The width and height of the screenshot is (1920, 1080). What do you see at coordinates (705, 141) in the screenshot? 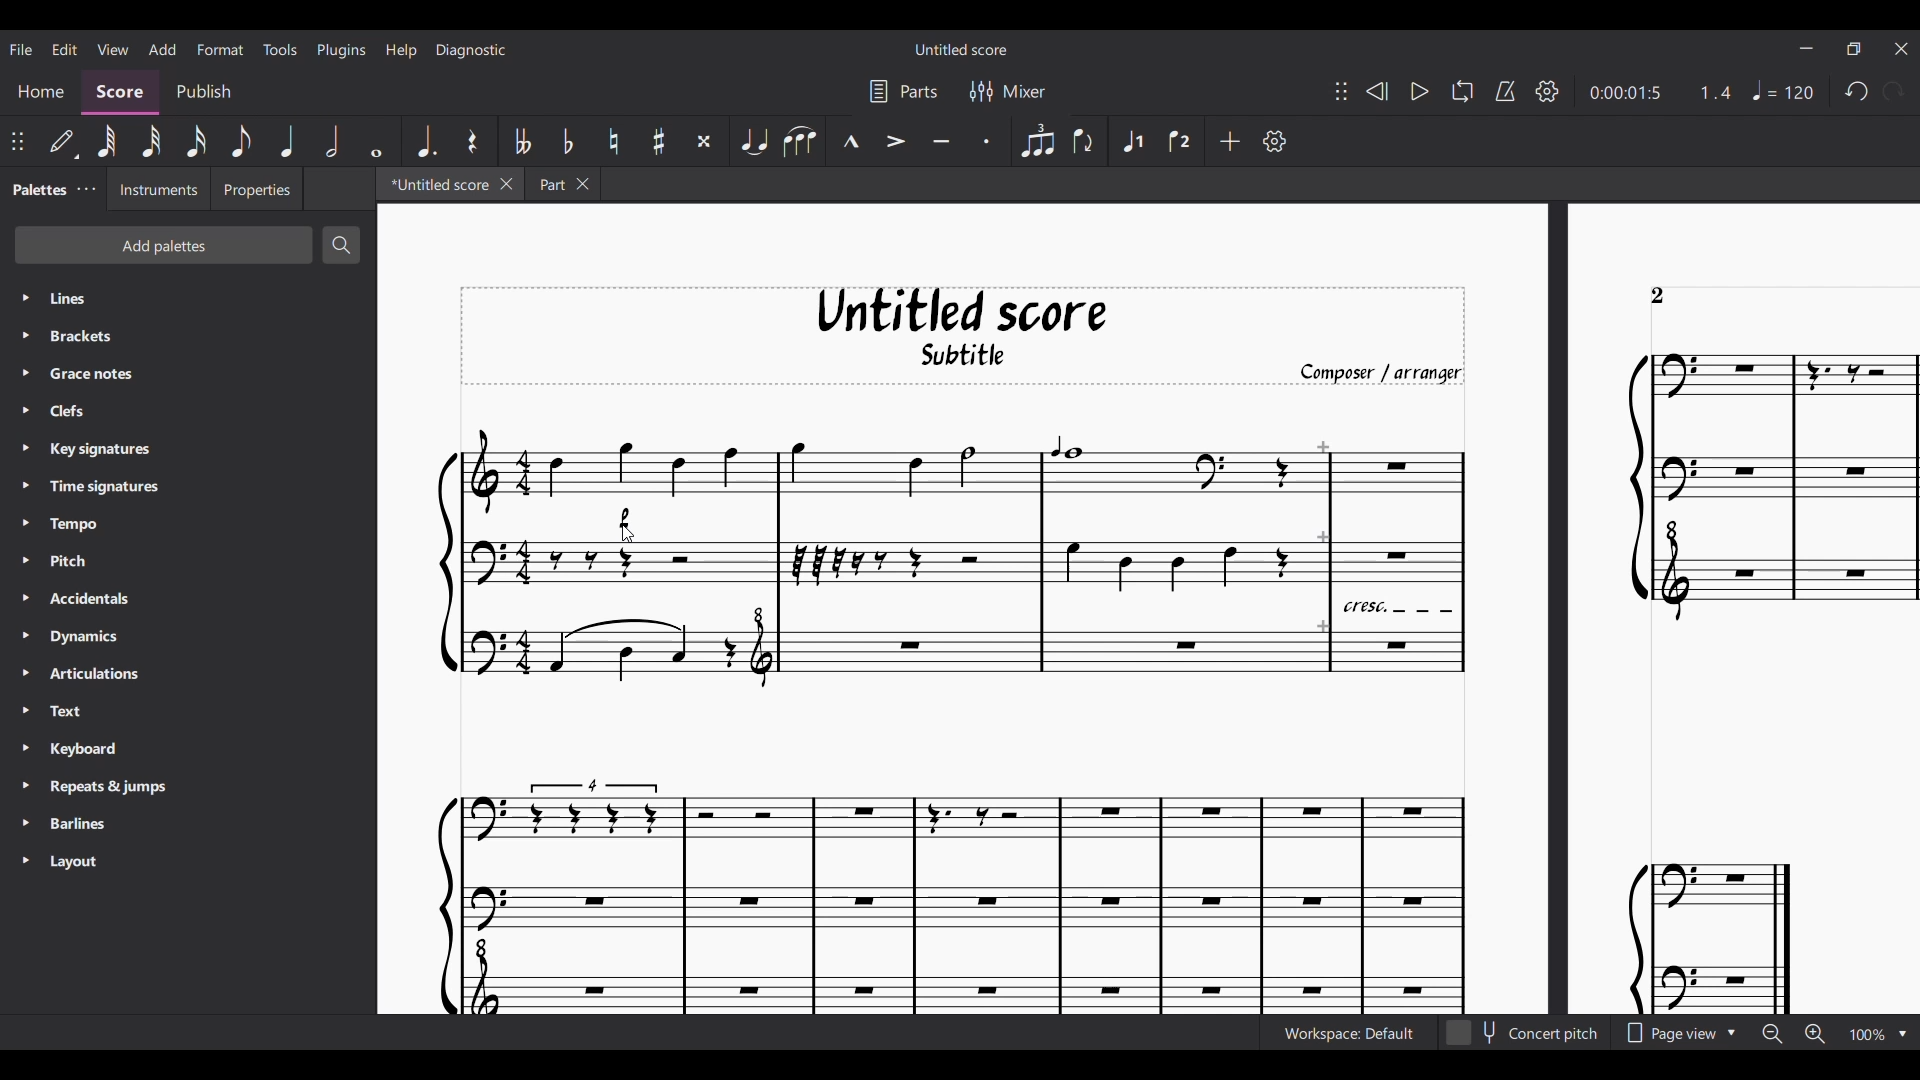
I see `Toggle double sharp` at bounding box center [705, 141].